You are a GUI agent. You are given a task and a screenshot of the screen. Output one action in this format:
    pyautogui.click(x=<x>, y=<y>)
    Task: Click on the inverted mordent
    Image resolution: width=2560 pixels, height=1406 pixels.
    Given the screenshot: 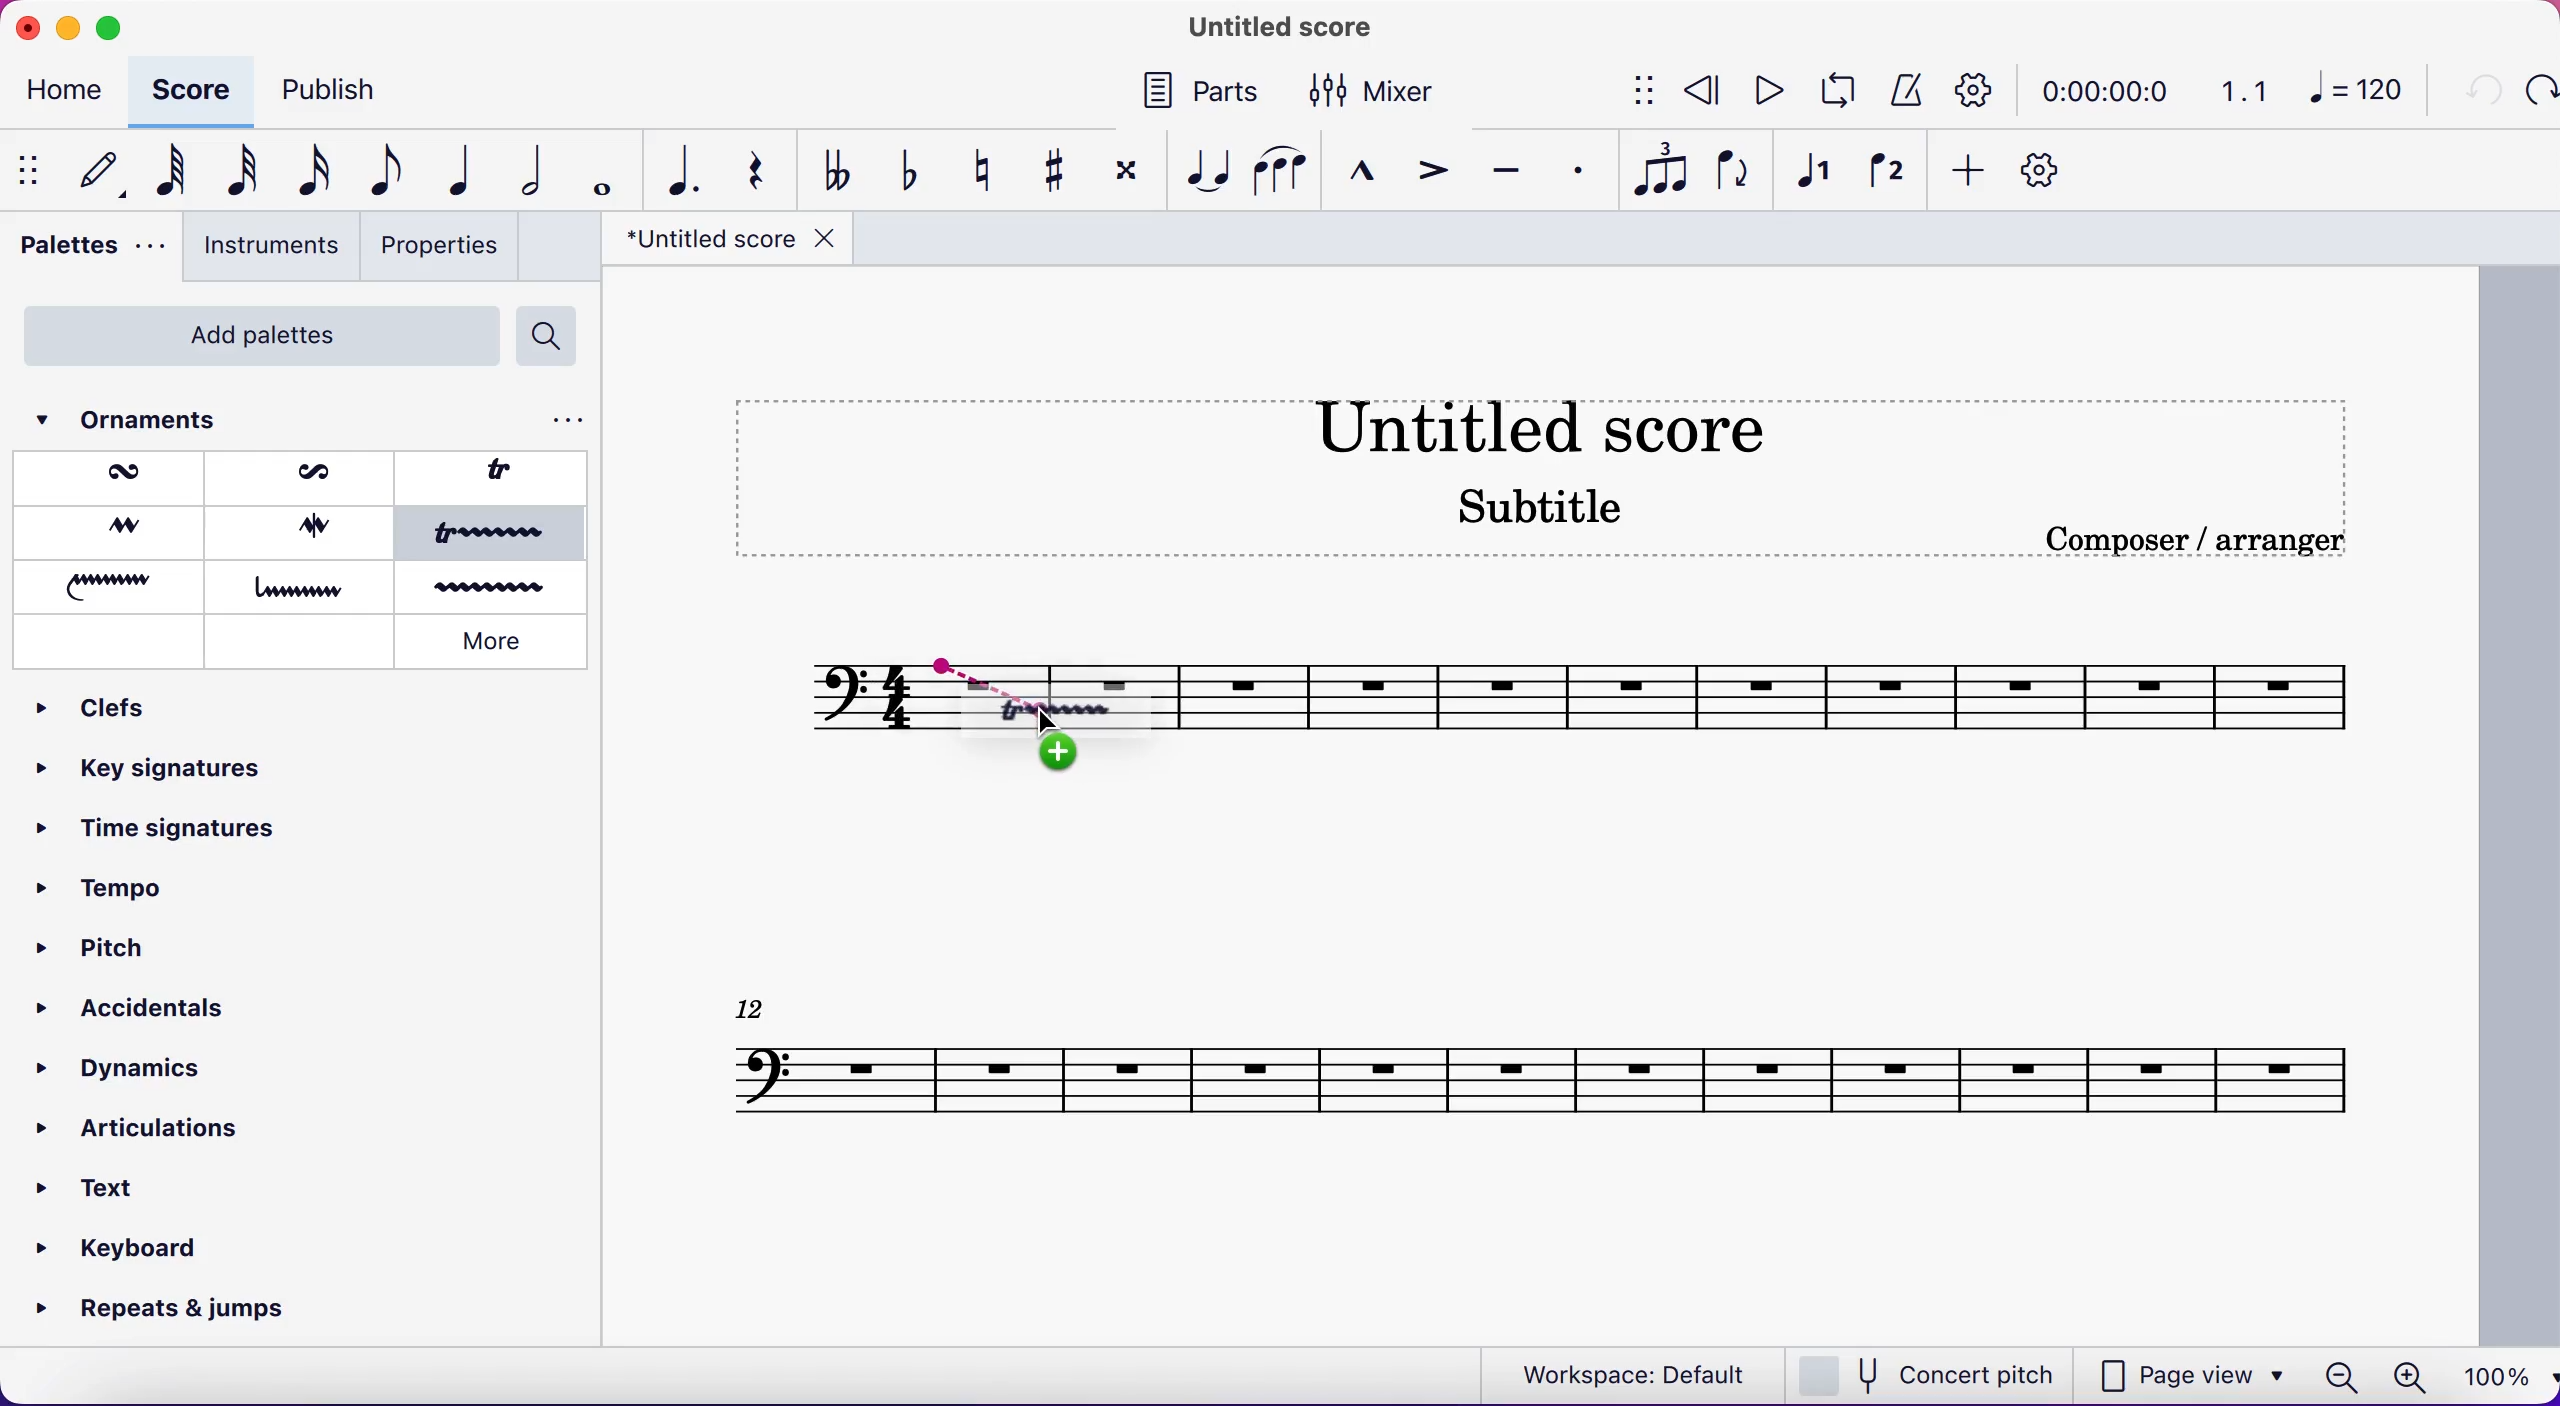 What is the action you would take?
    pyautogui.click(x=304, y=476)
    